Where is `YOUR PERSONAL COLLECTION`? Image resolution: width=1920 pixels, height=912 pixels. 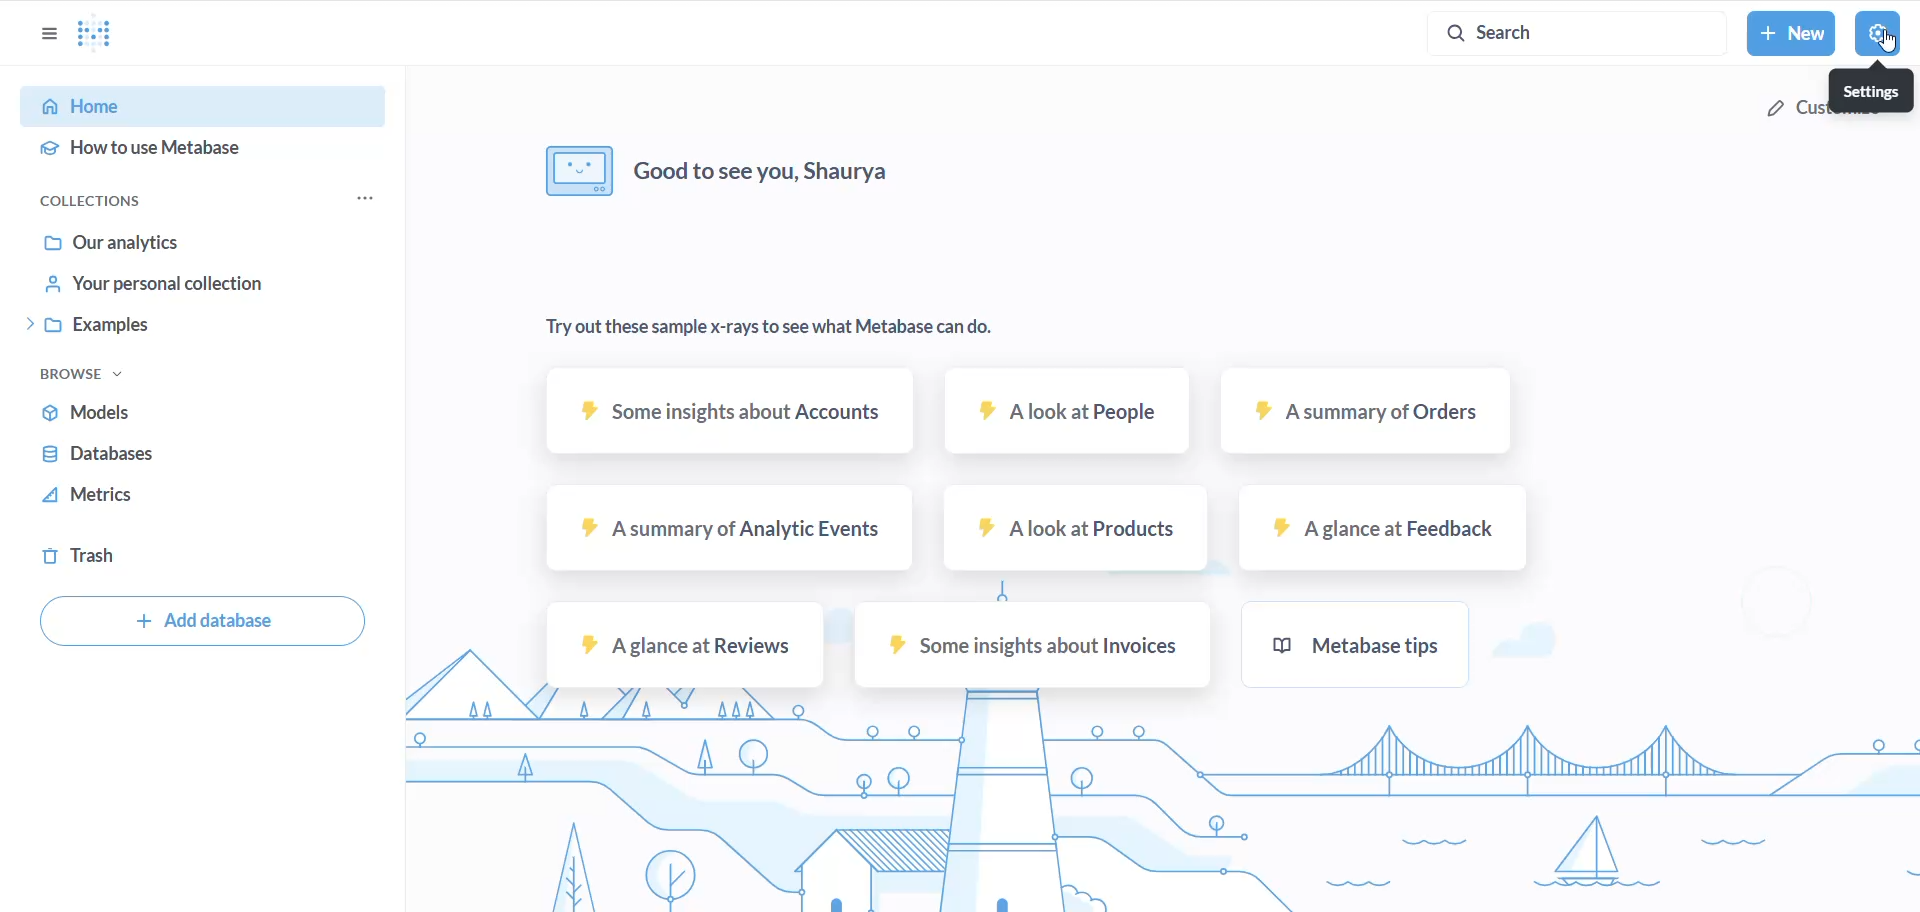 YOUR PERSONAL COLLECTION is located at coordinates (224, 288).